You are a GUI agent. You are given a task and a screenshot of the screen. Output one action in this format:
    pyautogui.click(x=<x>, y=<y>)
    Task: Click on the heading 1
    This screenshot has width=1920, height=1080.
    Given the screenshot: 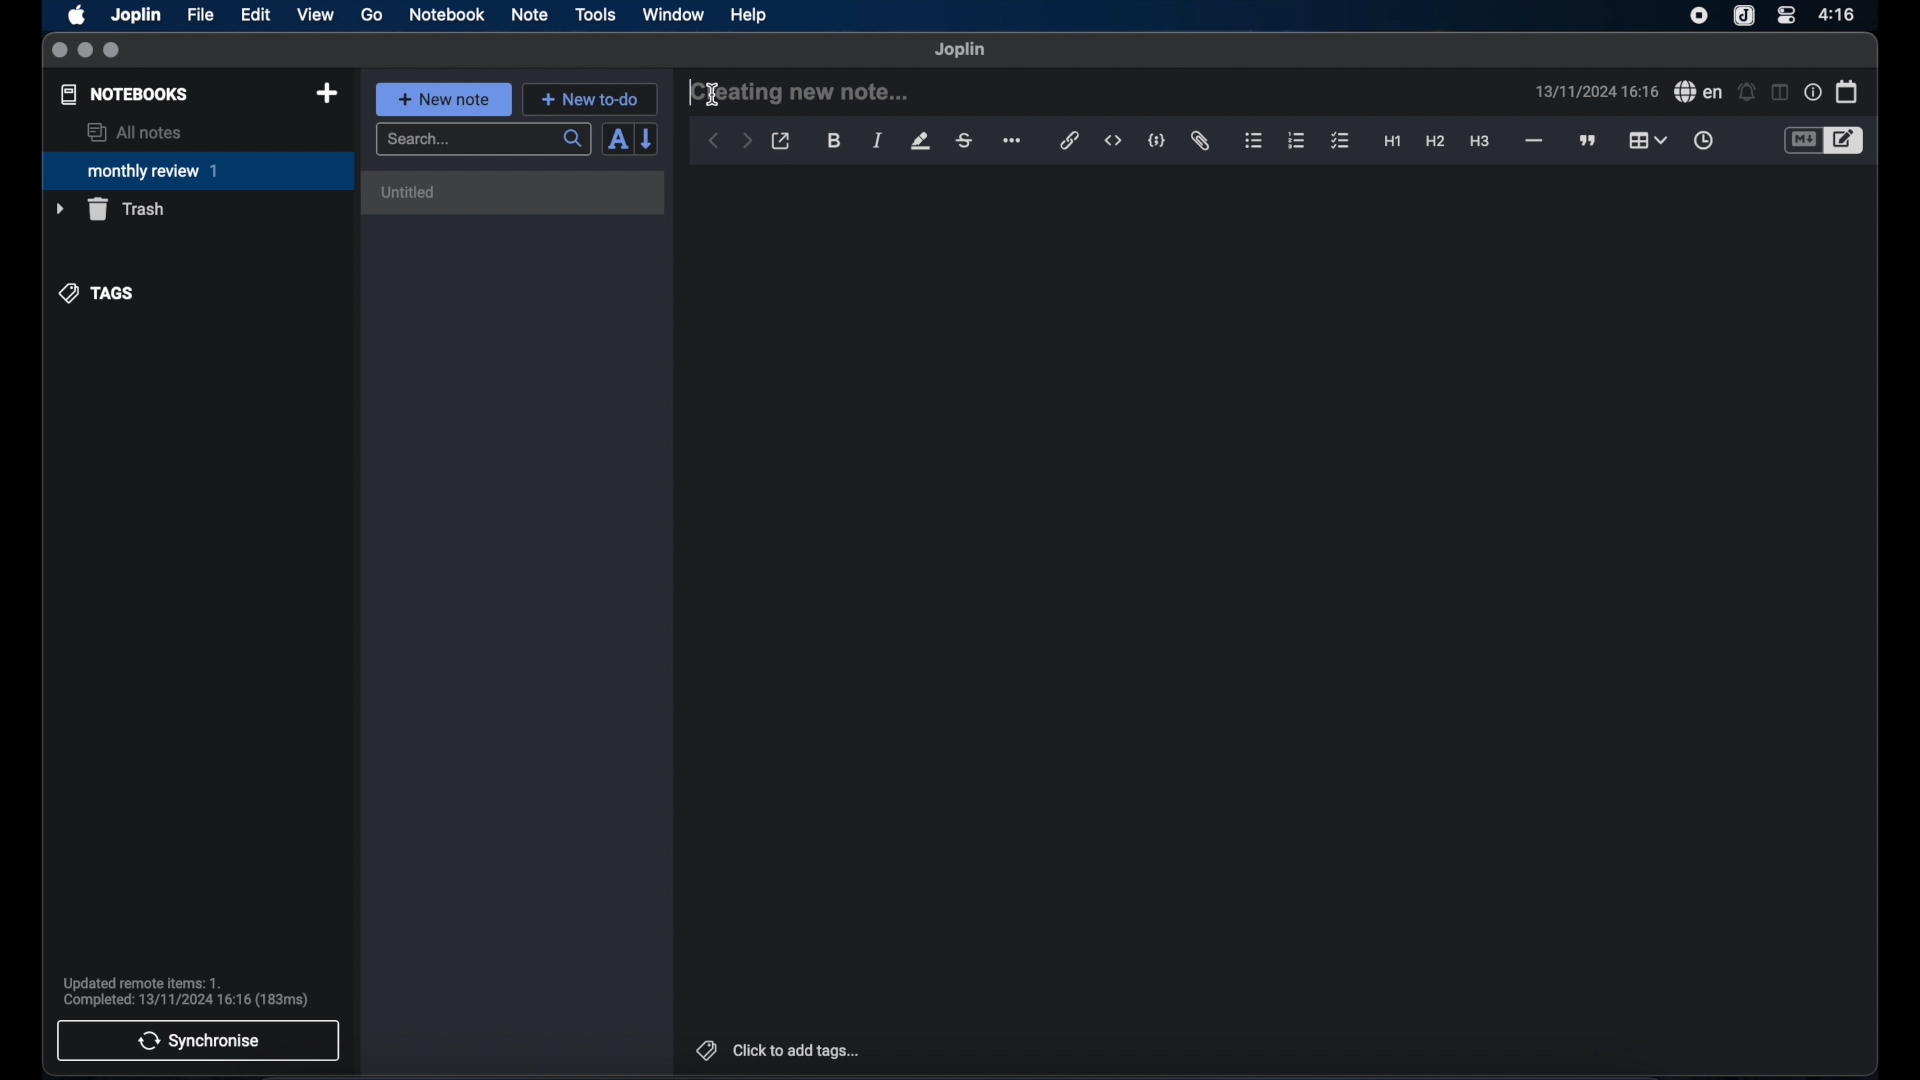 What is the action you would take?
    pyautogui.click(x=1393, y=142)
    